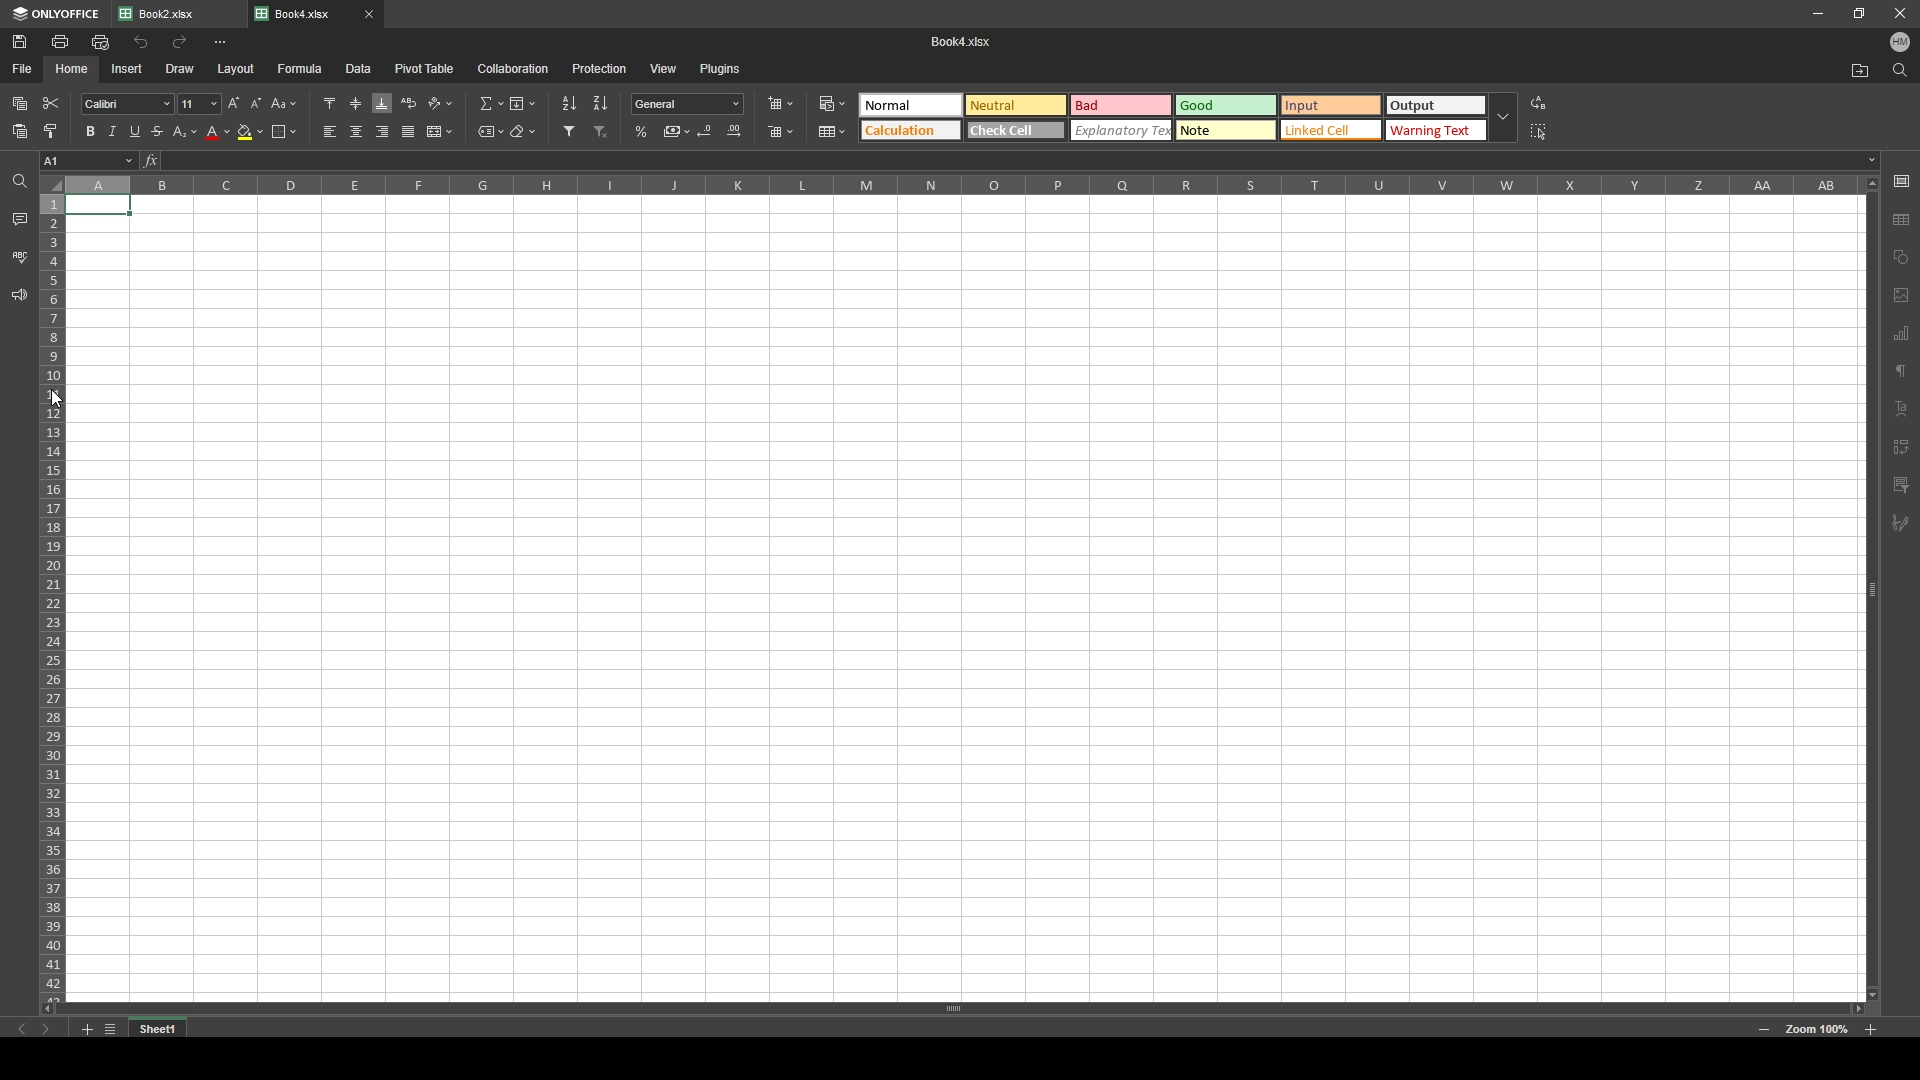 The height and width of the screenshot is (1080, 1920). What do you see at coordinates (55, 396) in the screenshot?
I see `Cursor` at bounding box center [55, 396].